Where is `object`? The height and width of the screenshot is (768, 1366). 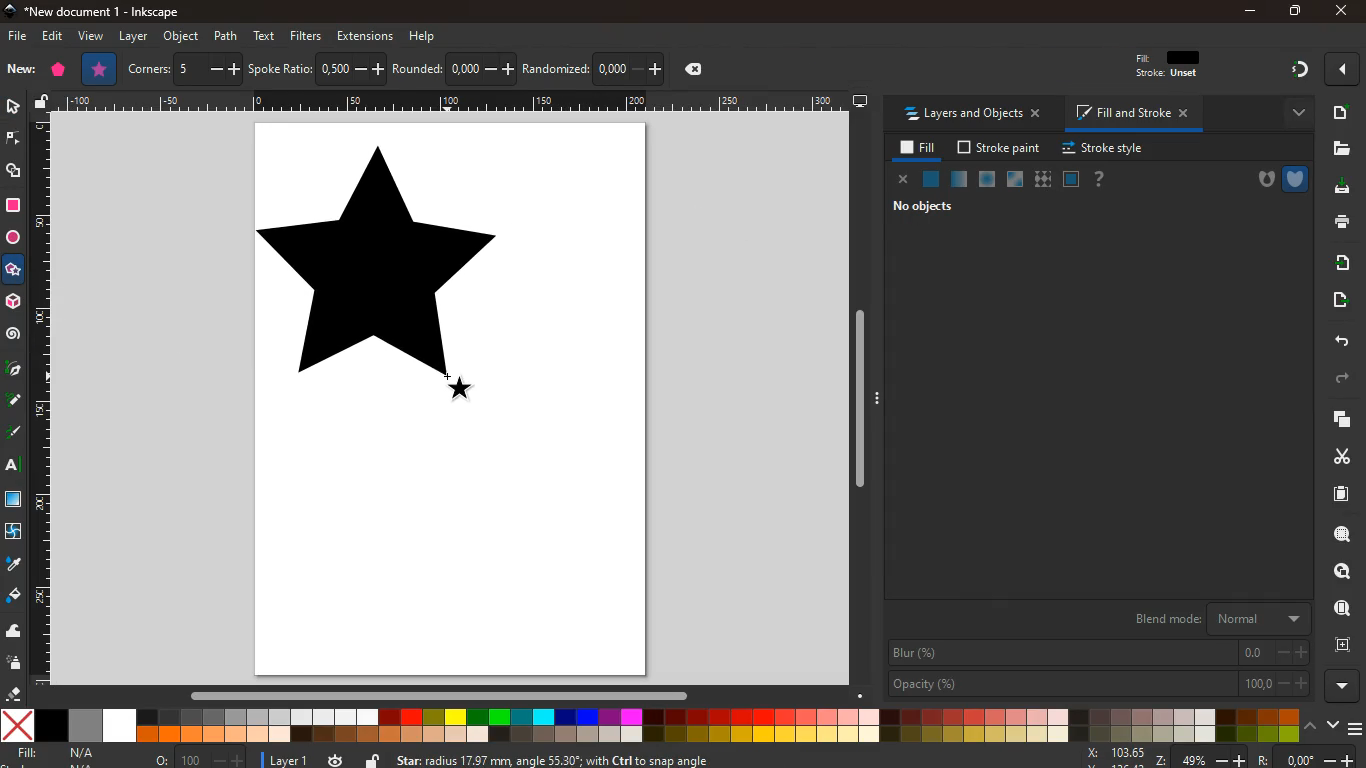
object is located at coordinates (180, 36).